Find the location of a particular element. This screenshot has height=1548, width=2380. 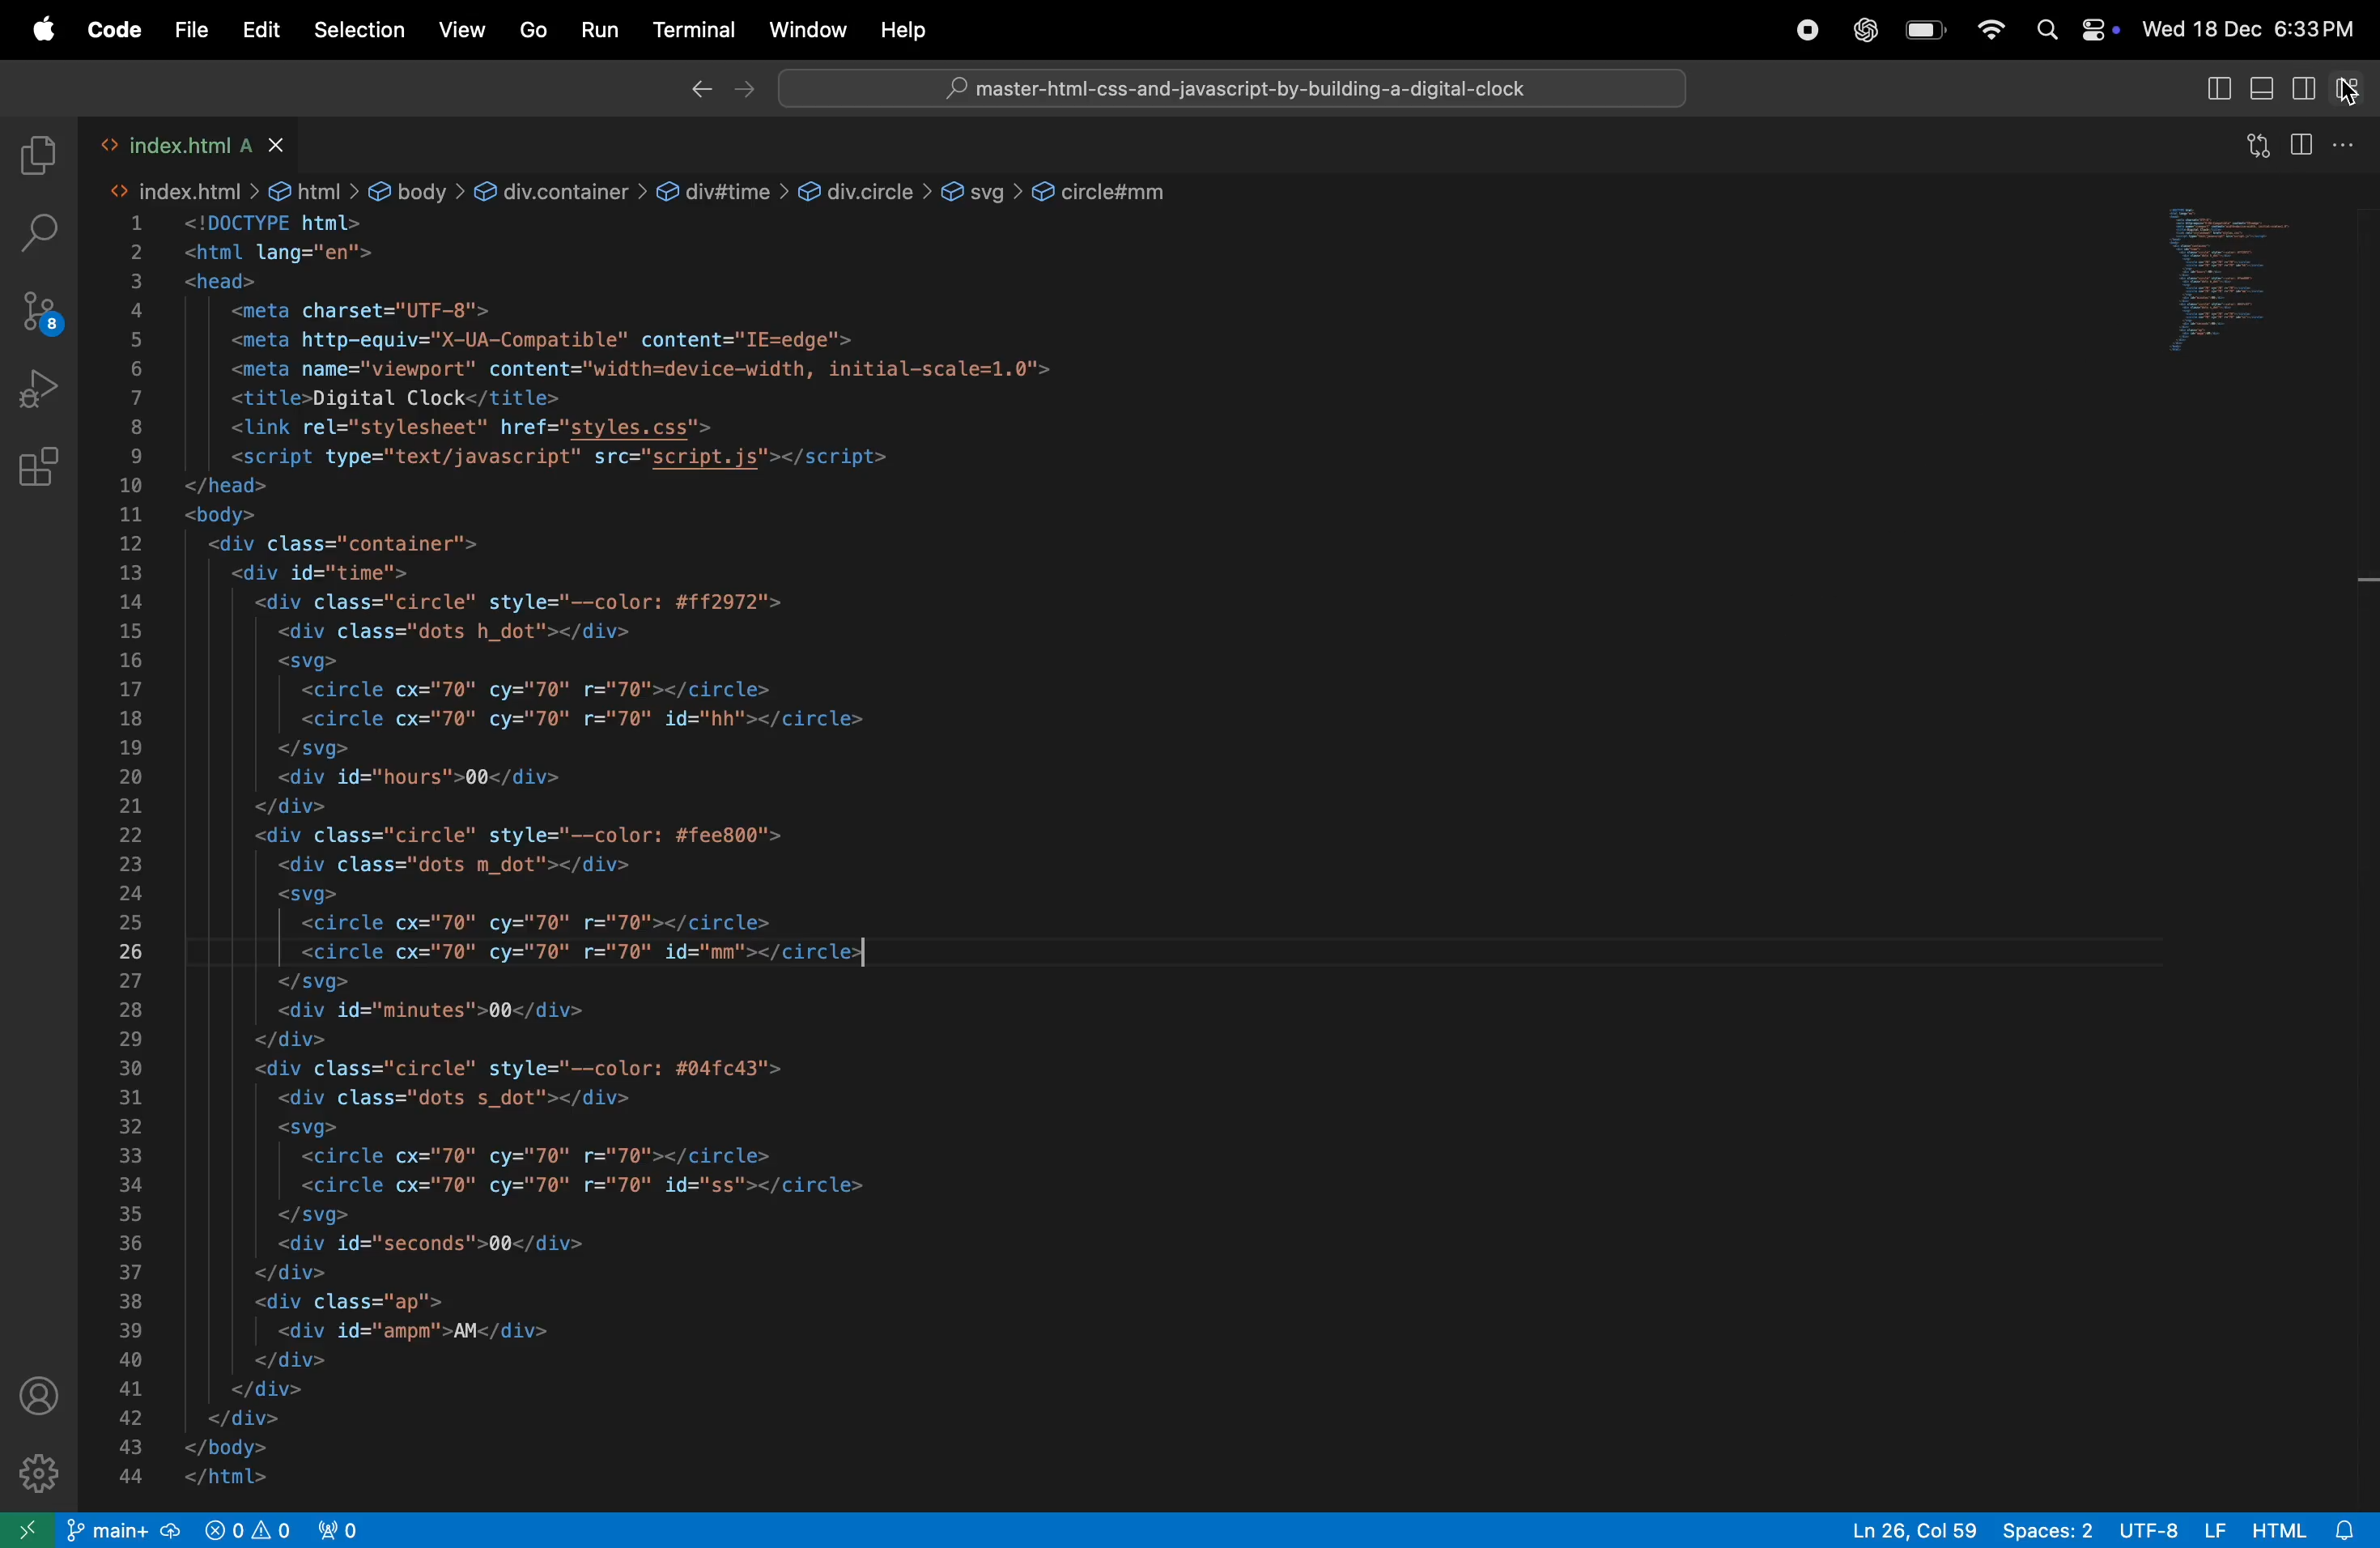

apple menu is located at coordinates (33, 29).